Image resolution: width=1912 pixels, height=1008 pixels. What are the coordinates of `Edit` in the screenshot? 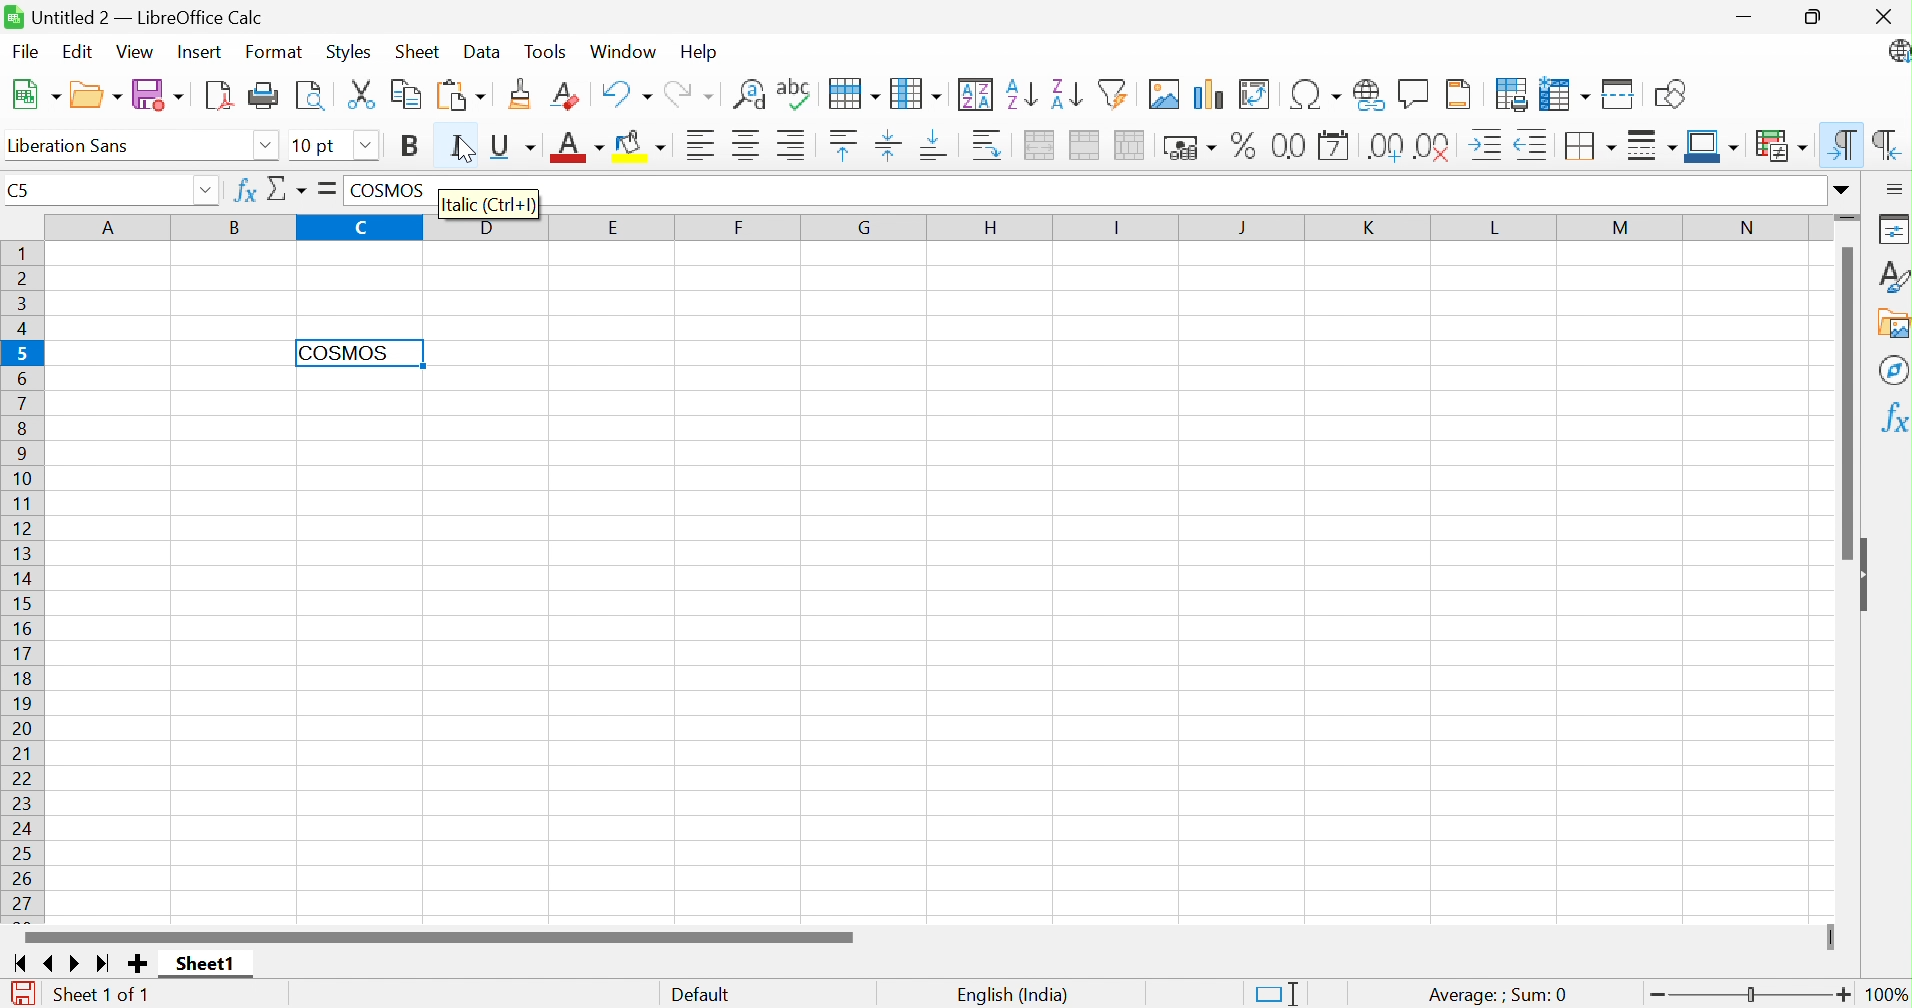 It's located at (77, 50).